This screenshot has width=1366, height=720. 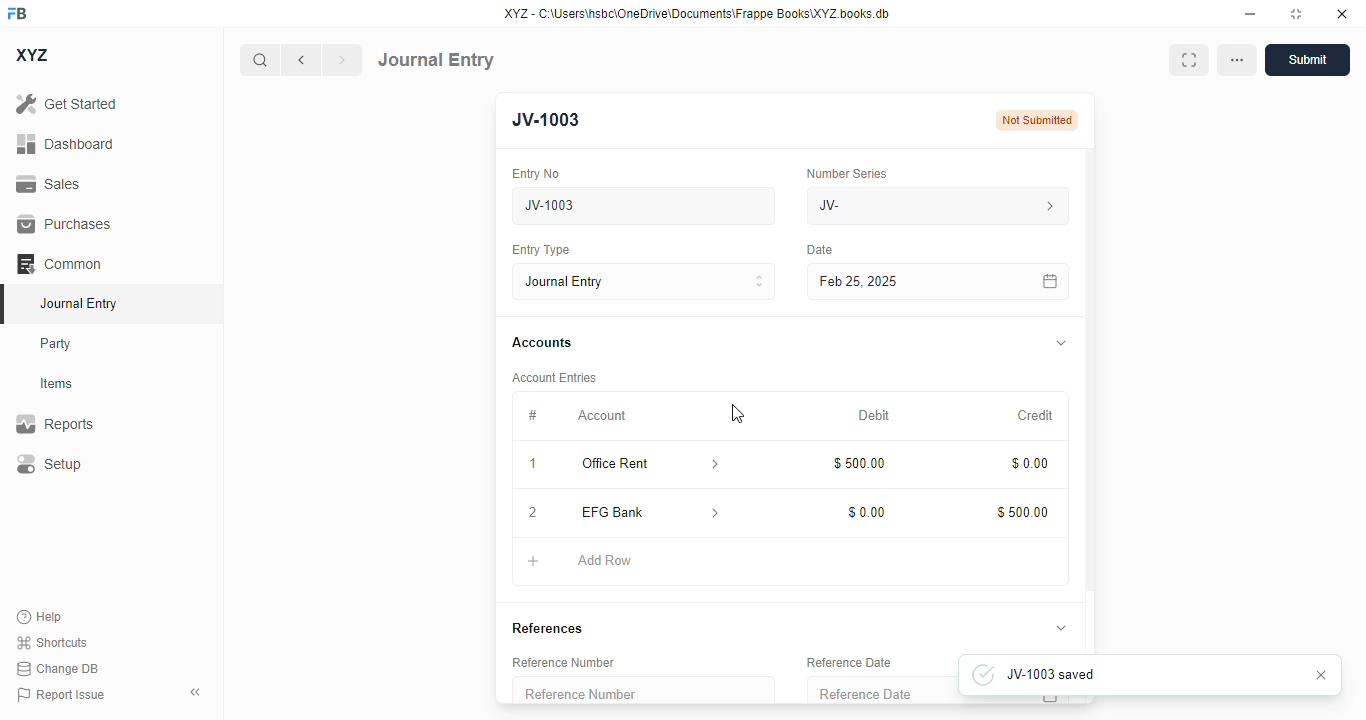 I want to click on number series information, so click(x=1048, y=207).